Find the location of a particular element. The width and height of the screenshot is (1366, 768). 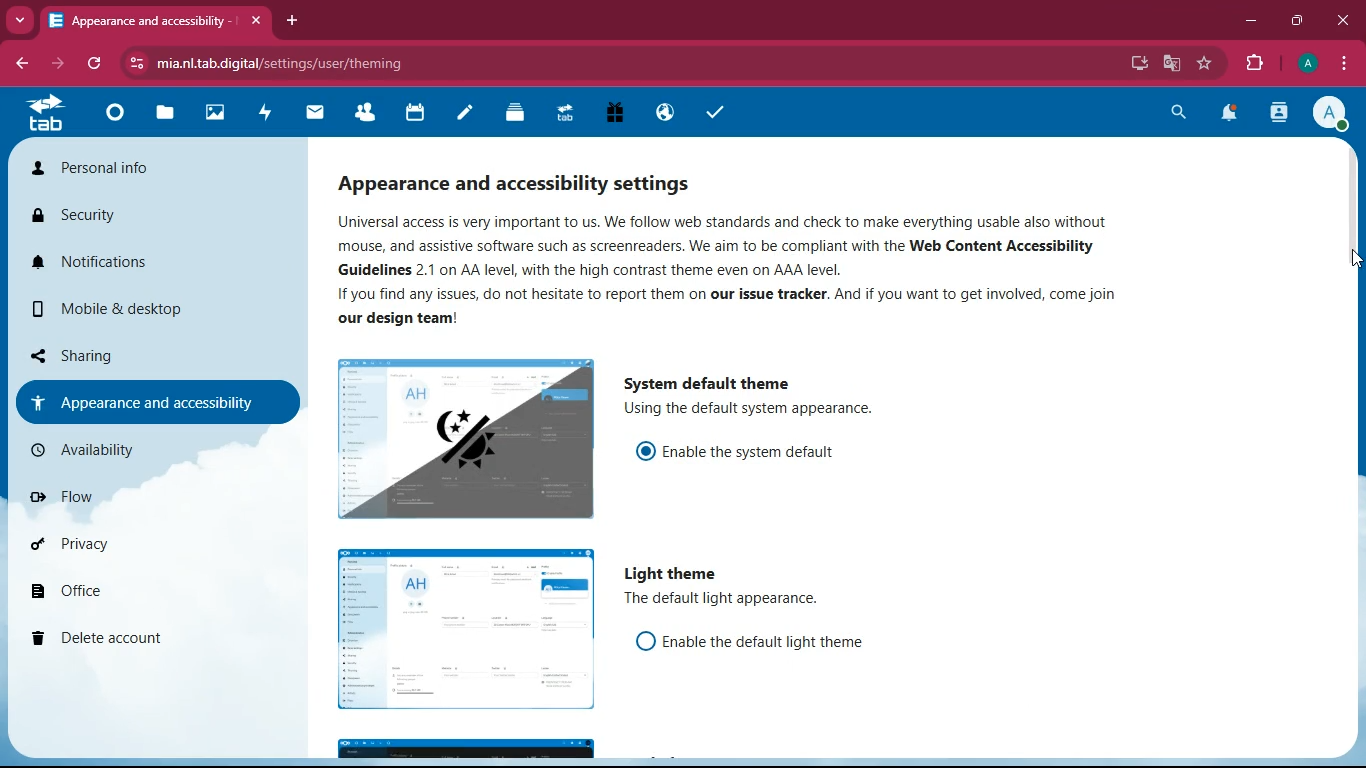

menu is located at coordinates (1344, 61).